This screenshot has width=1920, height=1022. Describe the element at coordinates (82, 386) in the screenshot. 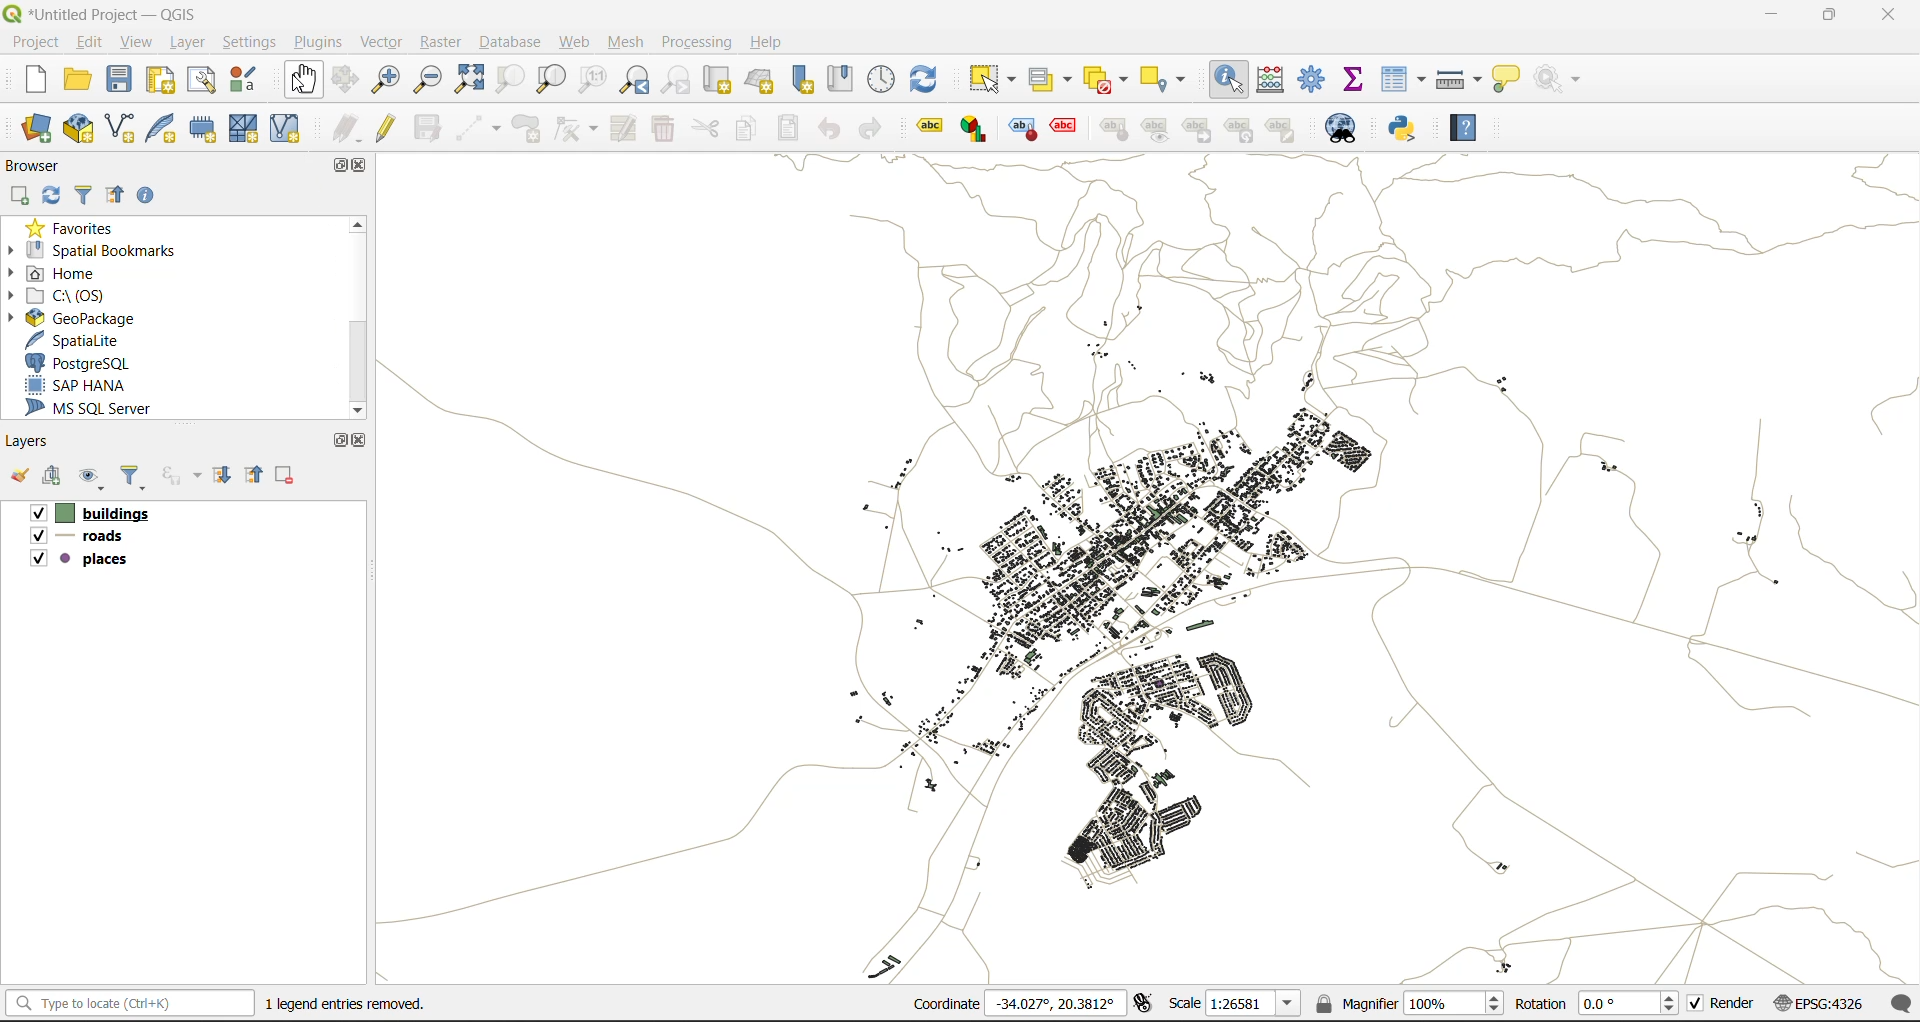

I see `sap hana` at that location.